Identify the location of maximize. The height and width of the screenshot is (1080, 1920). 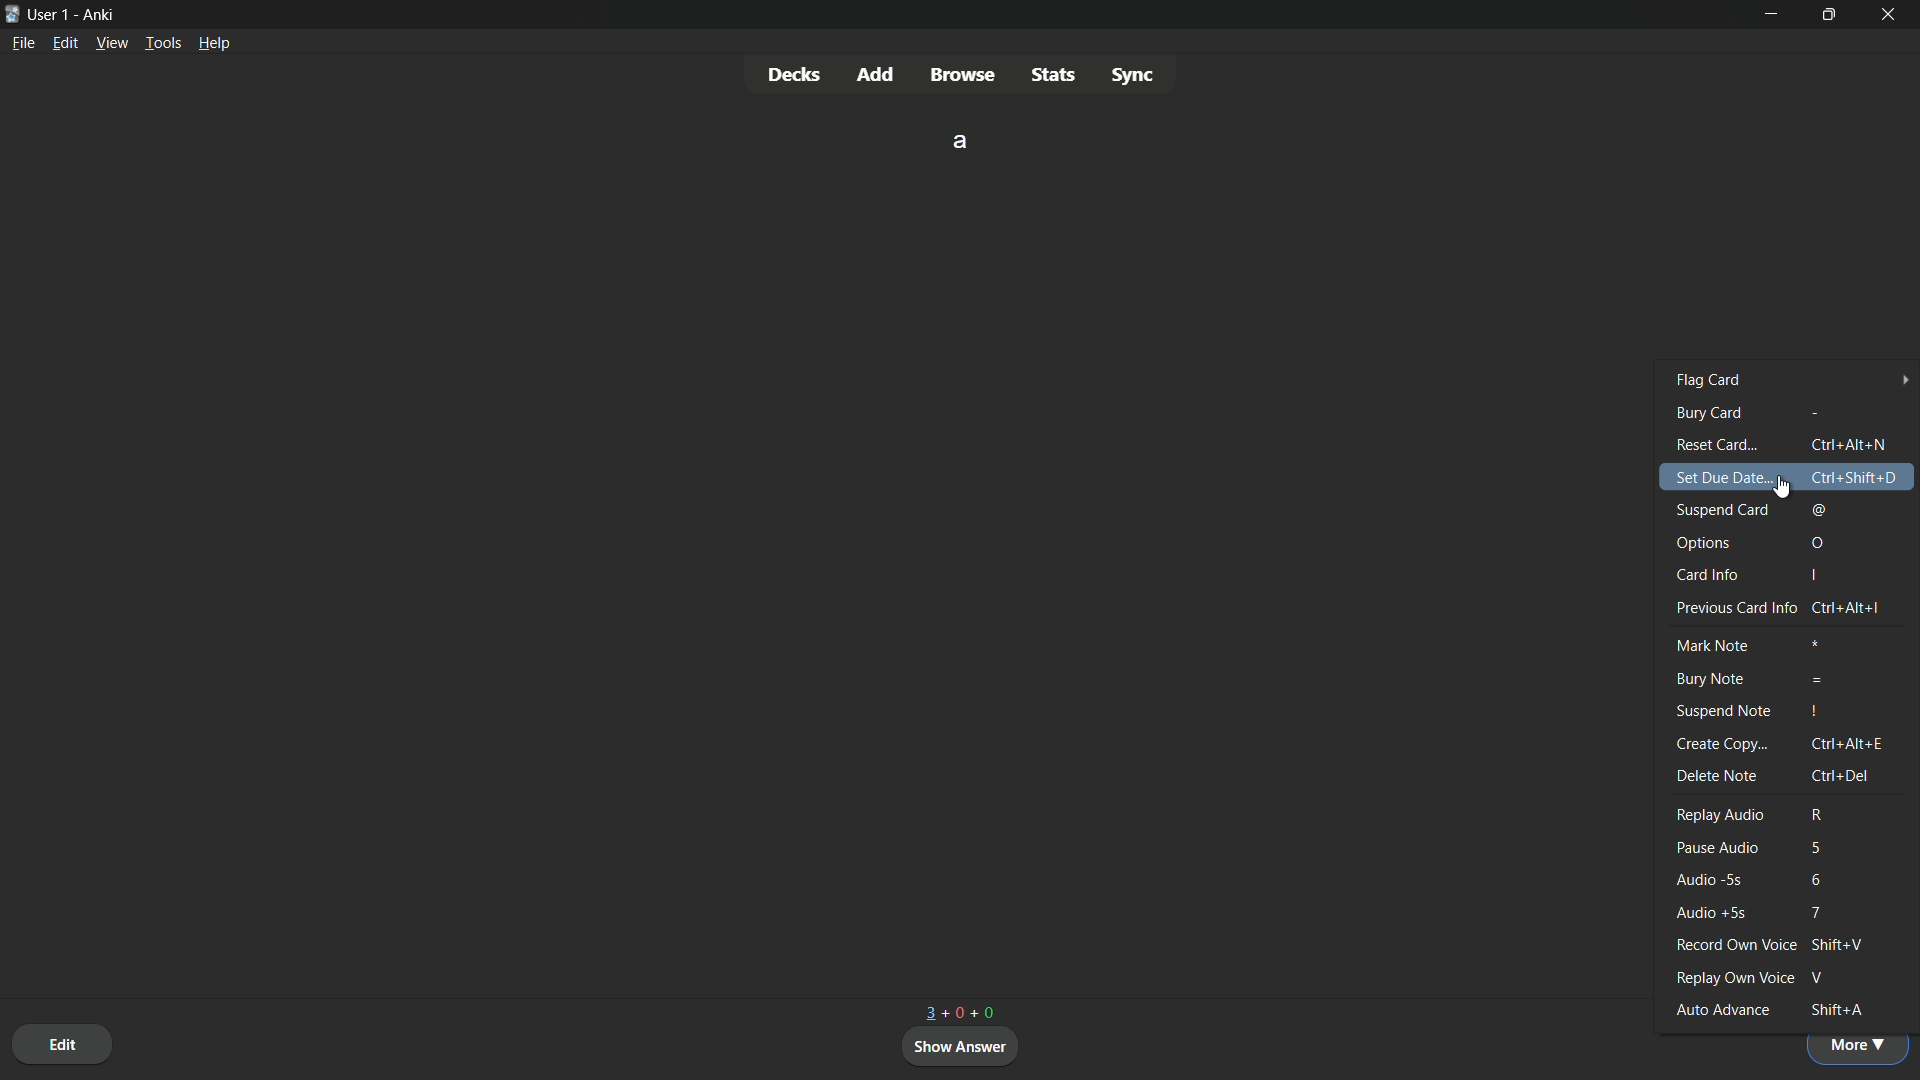
(1832, 15).